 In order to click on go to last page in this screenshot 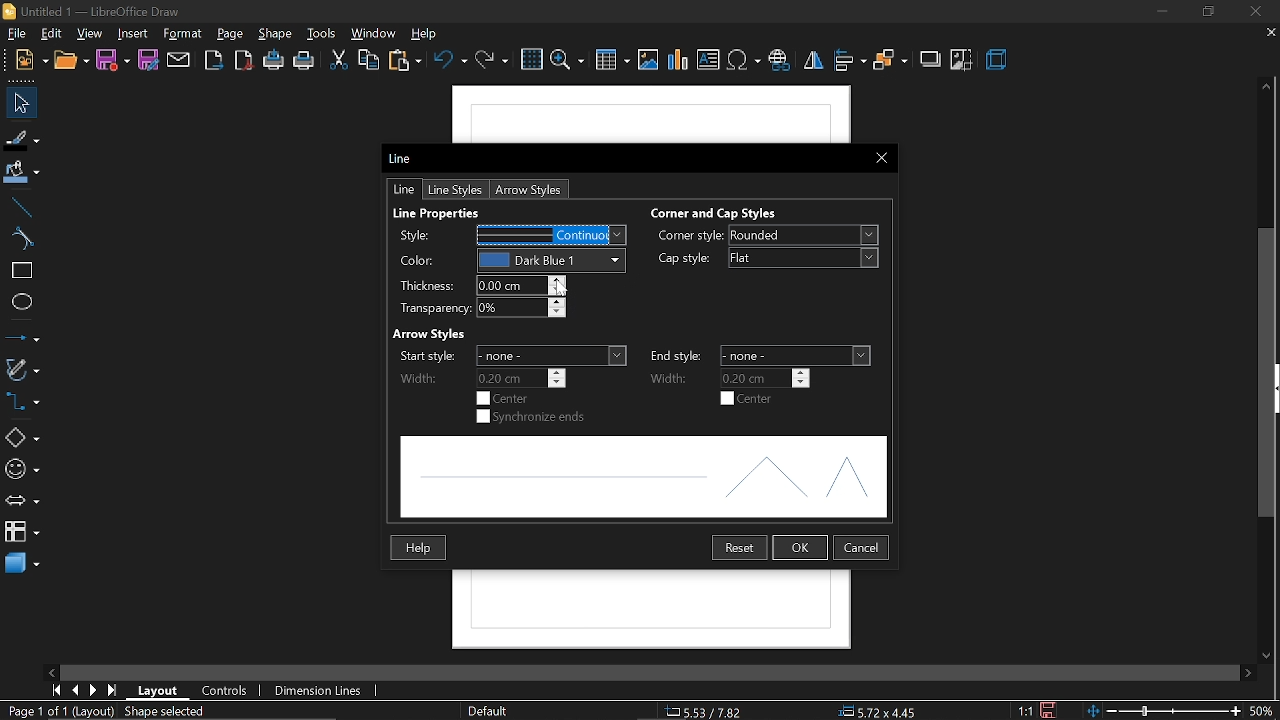, I will do `click(112, 690)`.